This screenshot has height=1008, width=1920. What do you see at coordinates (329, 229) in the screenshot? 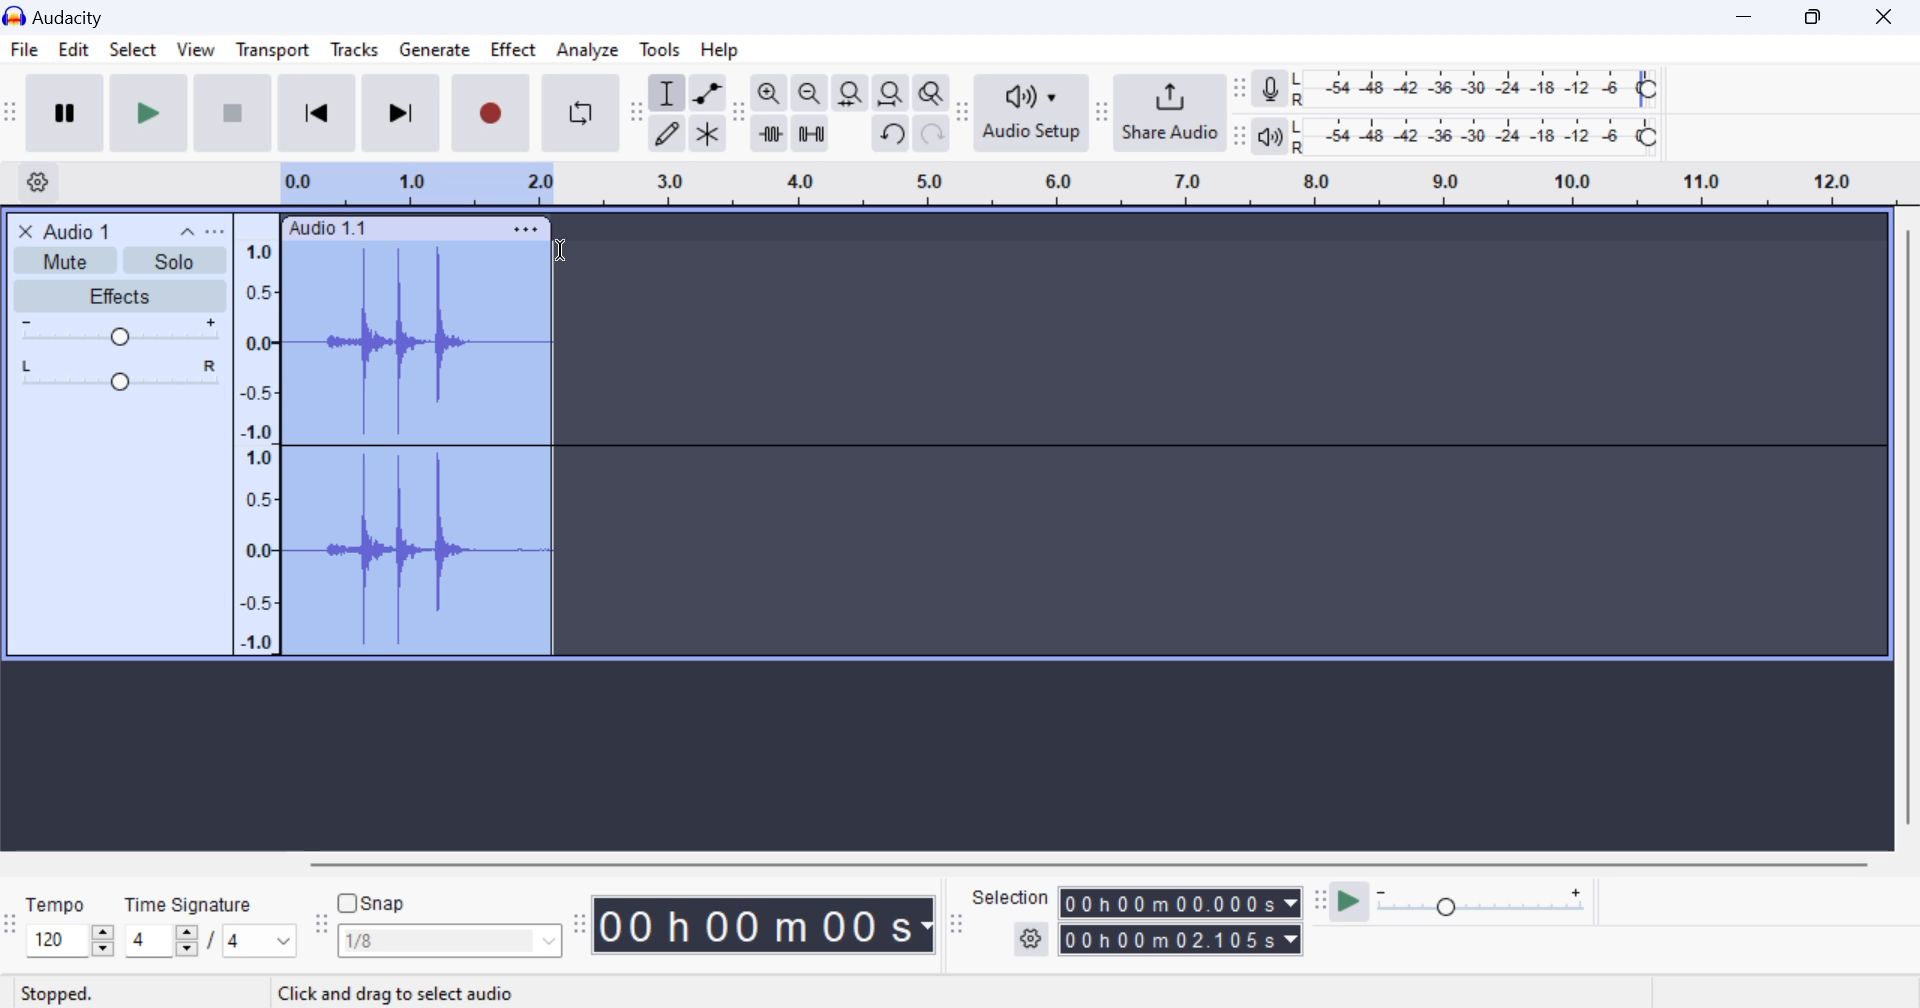
I see `Clip Label` at bounding box center [329, 229].